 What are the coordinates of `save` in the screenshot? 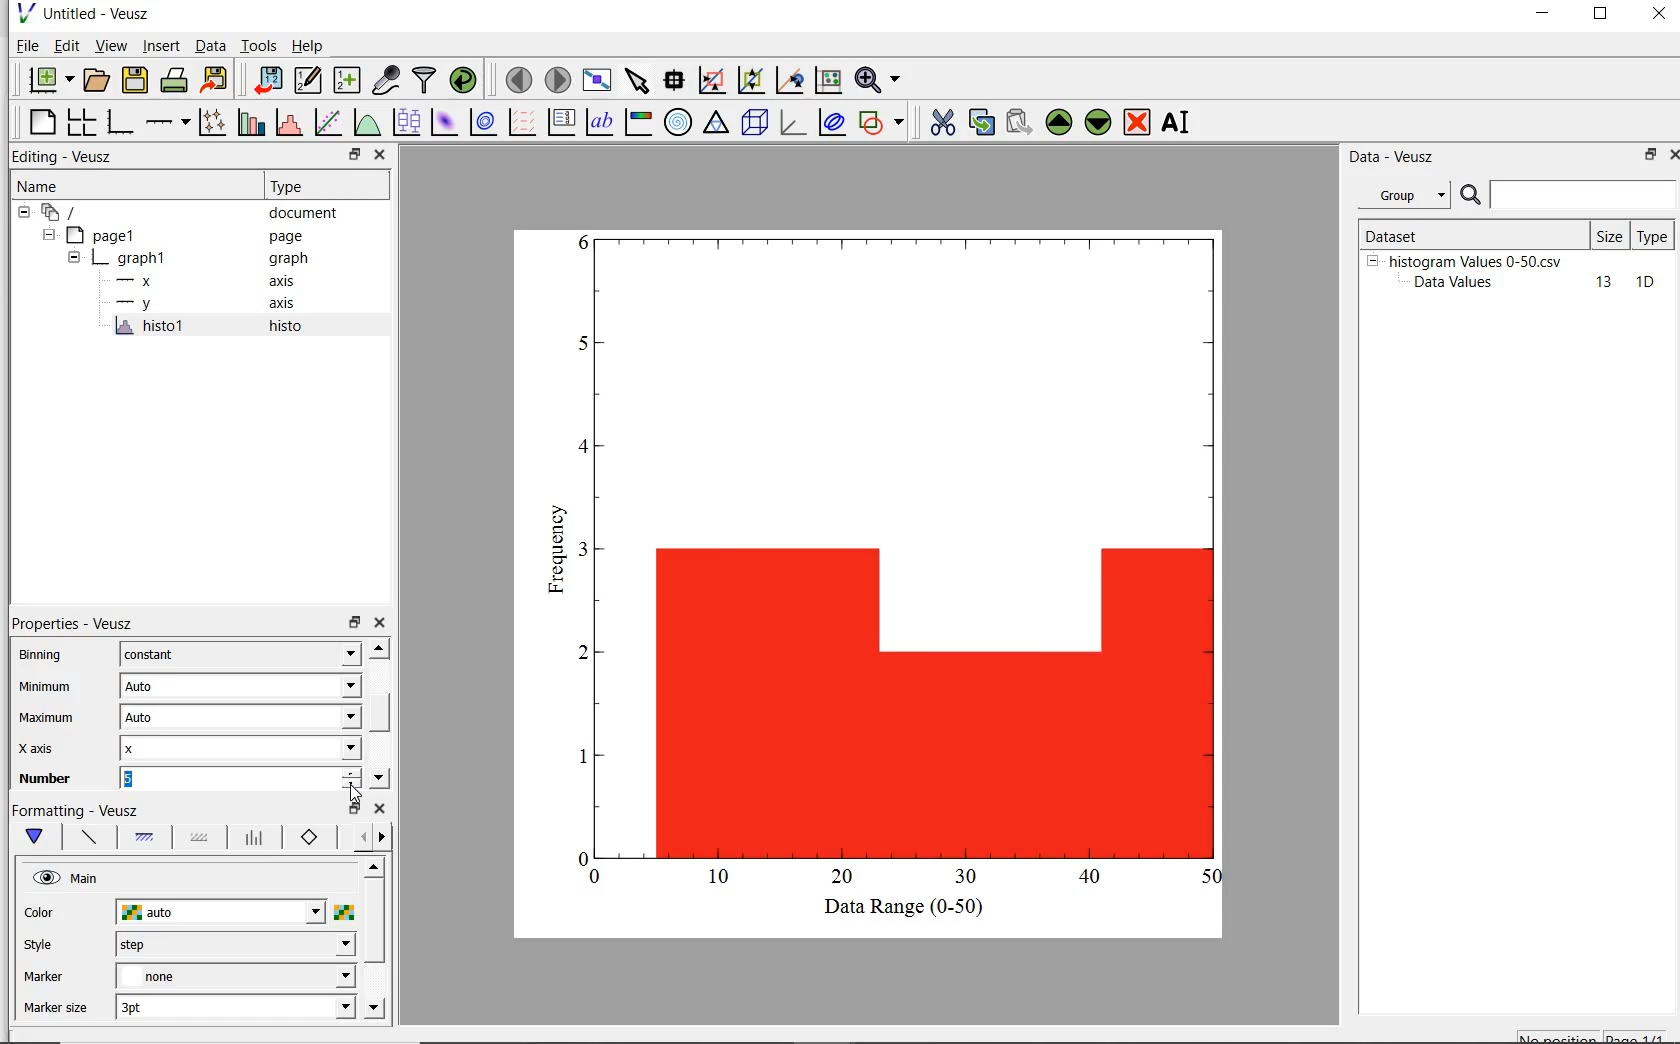 It's located at (136, 78).